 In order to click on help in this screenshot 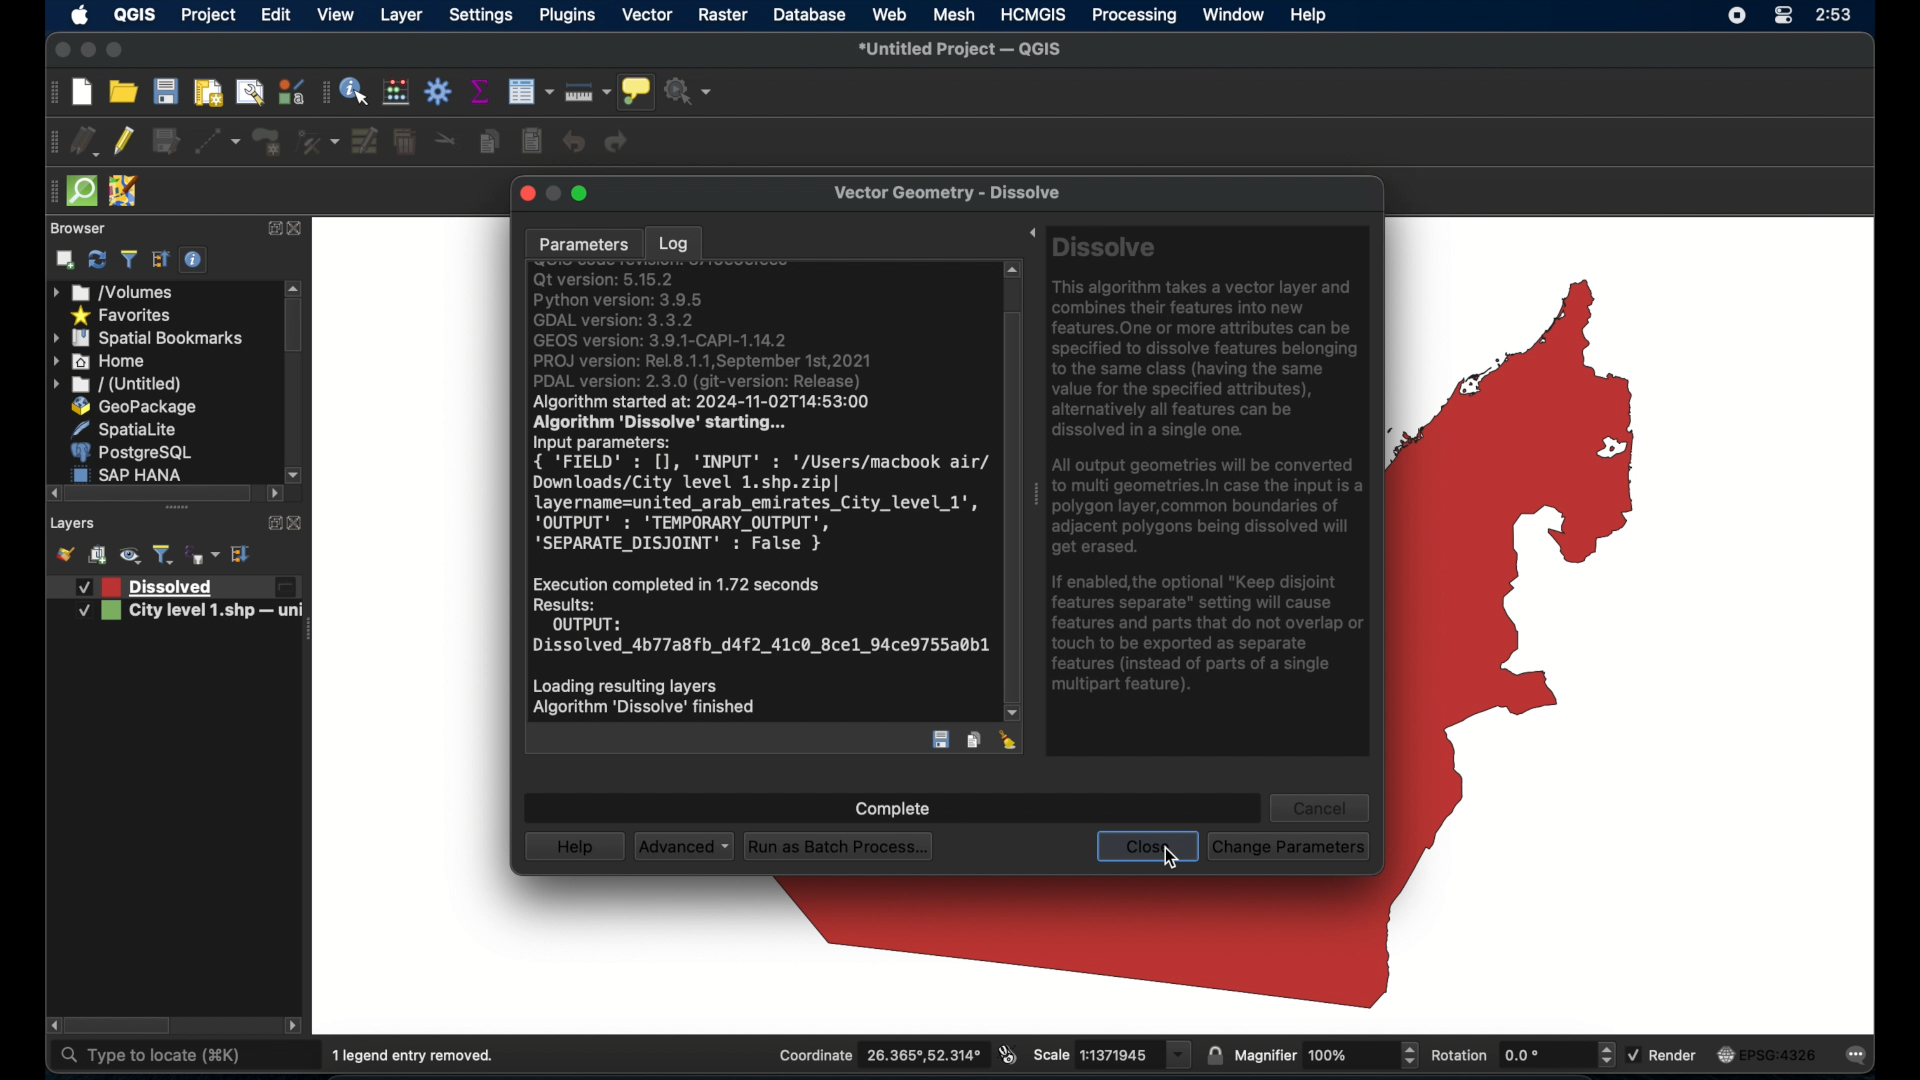, I will do `click(577, 847)`.